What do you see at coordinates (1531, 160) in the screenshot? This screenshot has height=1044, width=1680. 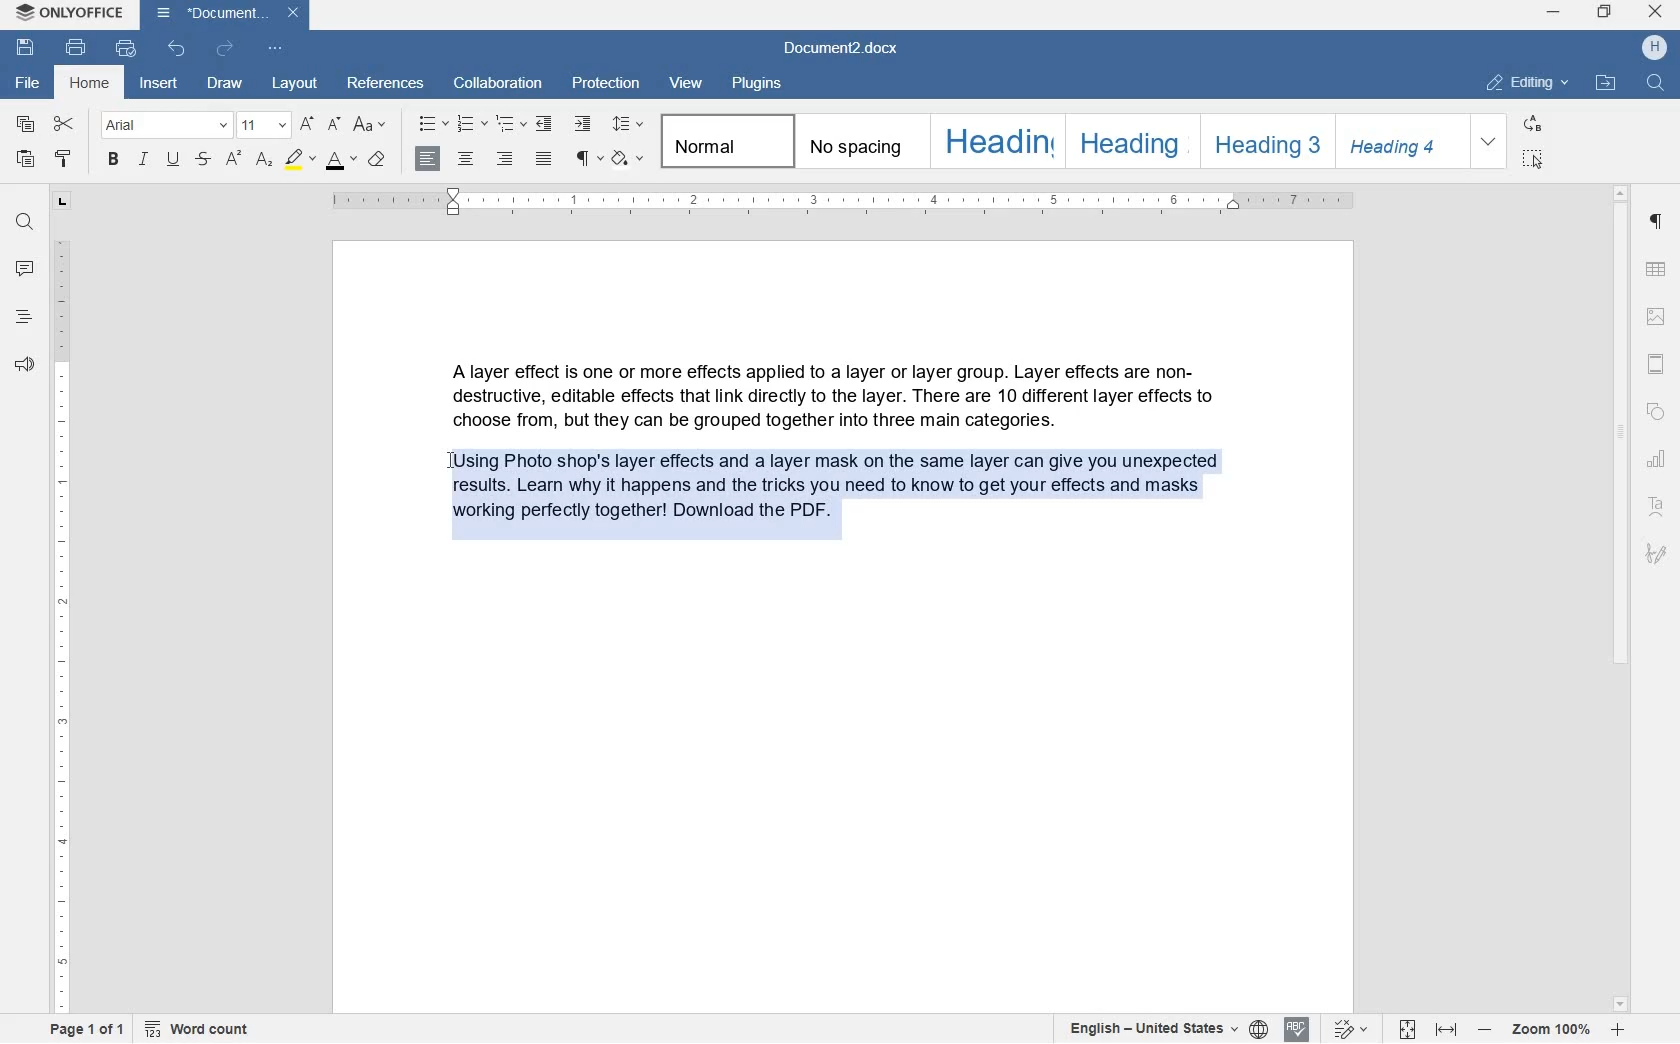 I see `SELECT ALL` at bounding box center [1531, 160].